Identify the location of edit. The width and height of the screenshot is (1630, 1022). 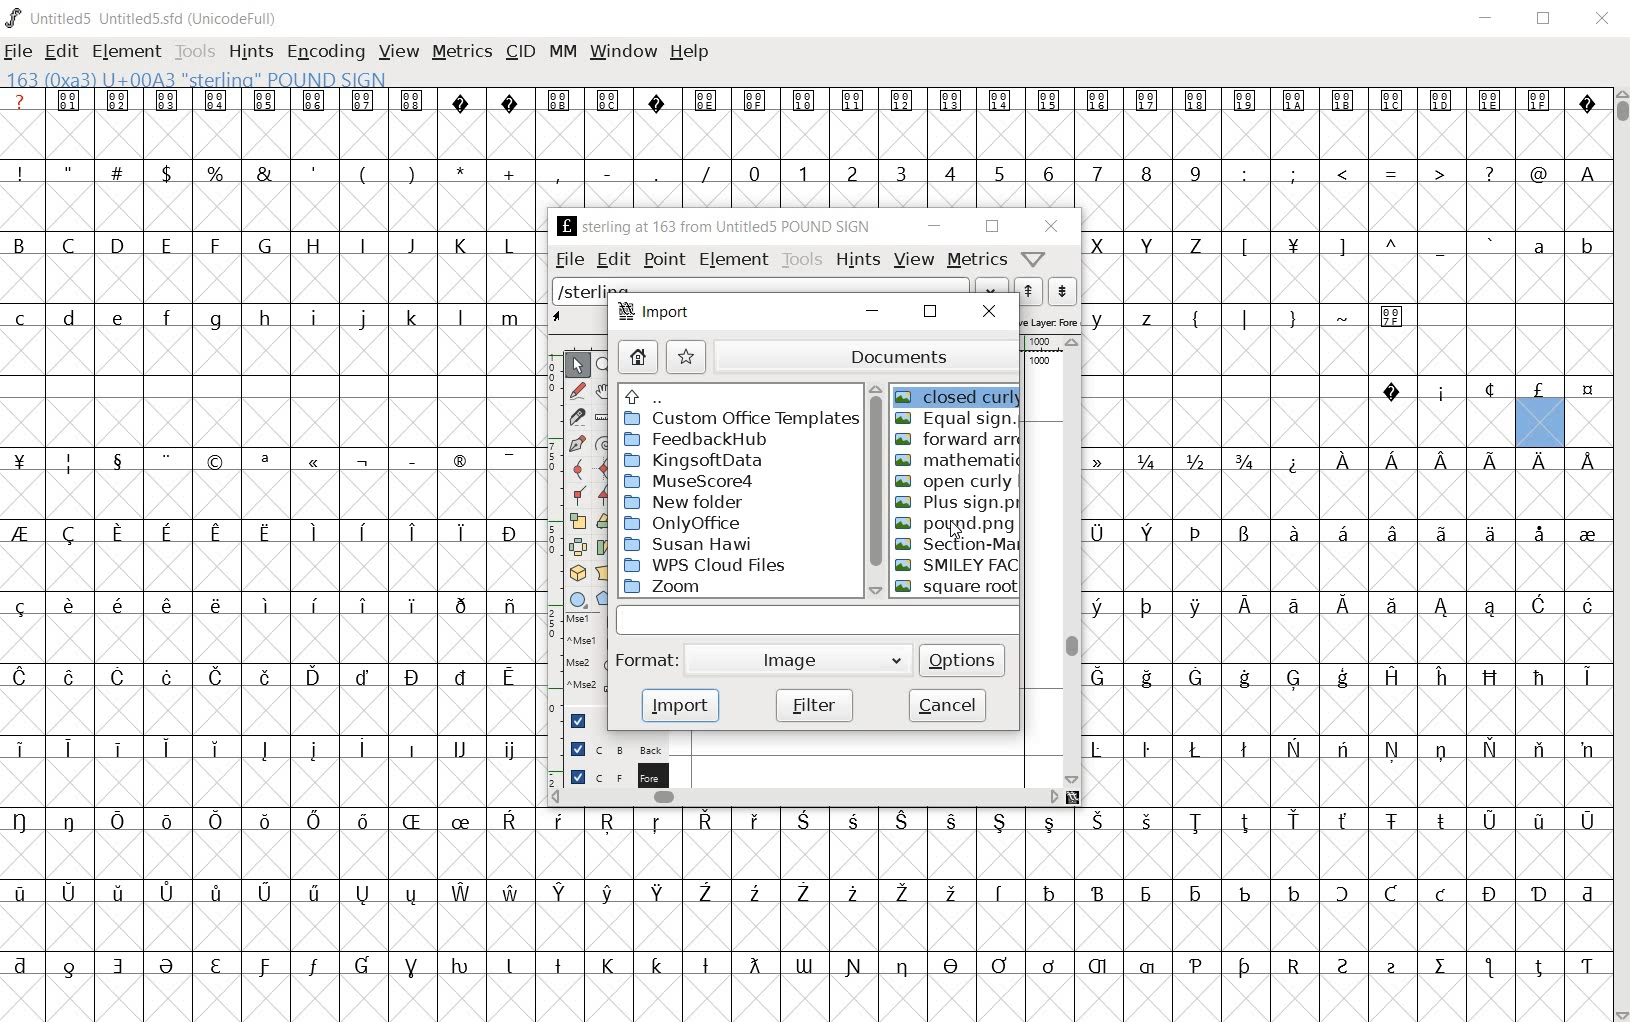
(616, 258).